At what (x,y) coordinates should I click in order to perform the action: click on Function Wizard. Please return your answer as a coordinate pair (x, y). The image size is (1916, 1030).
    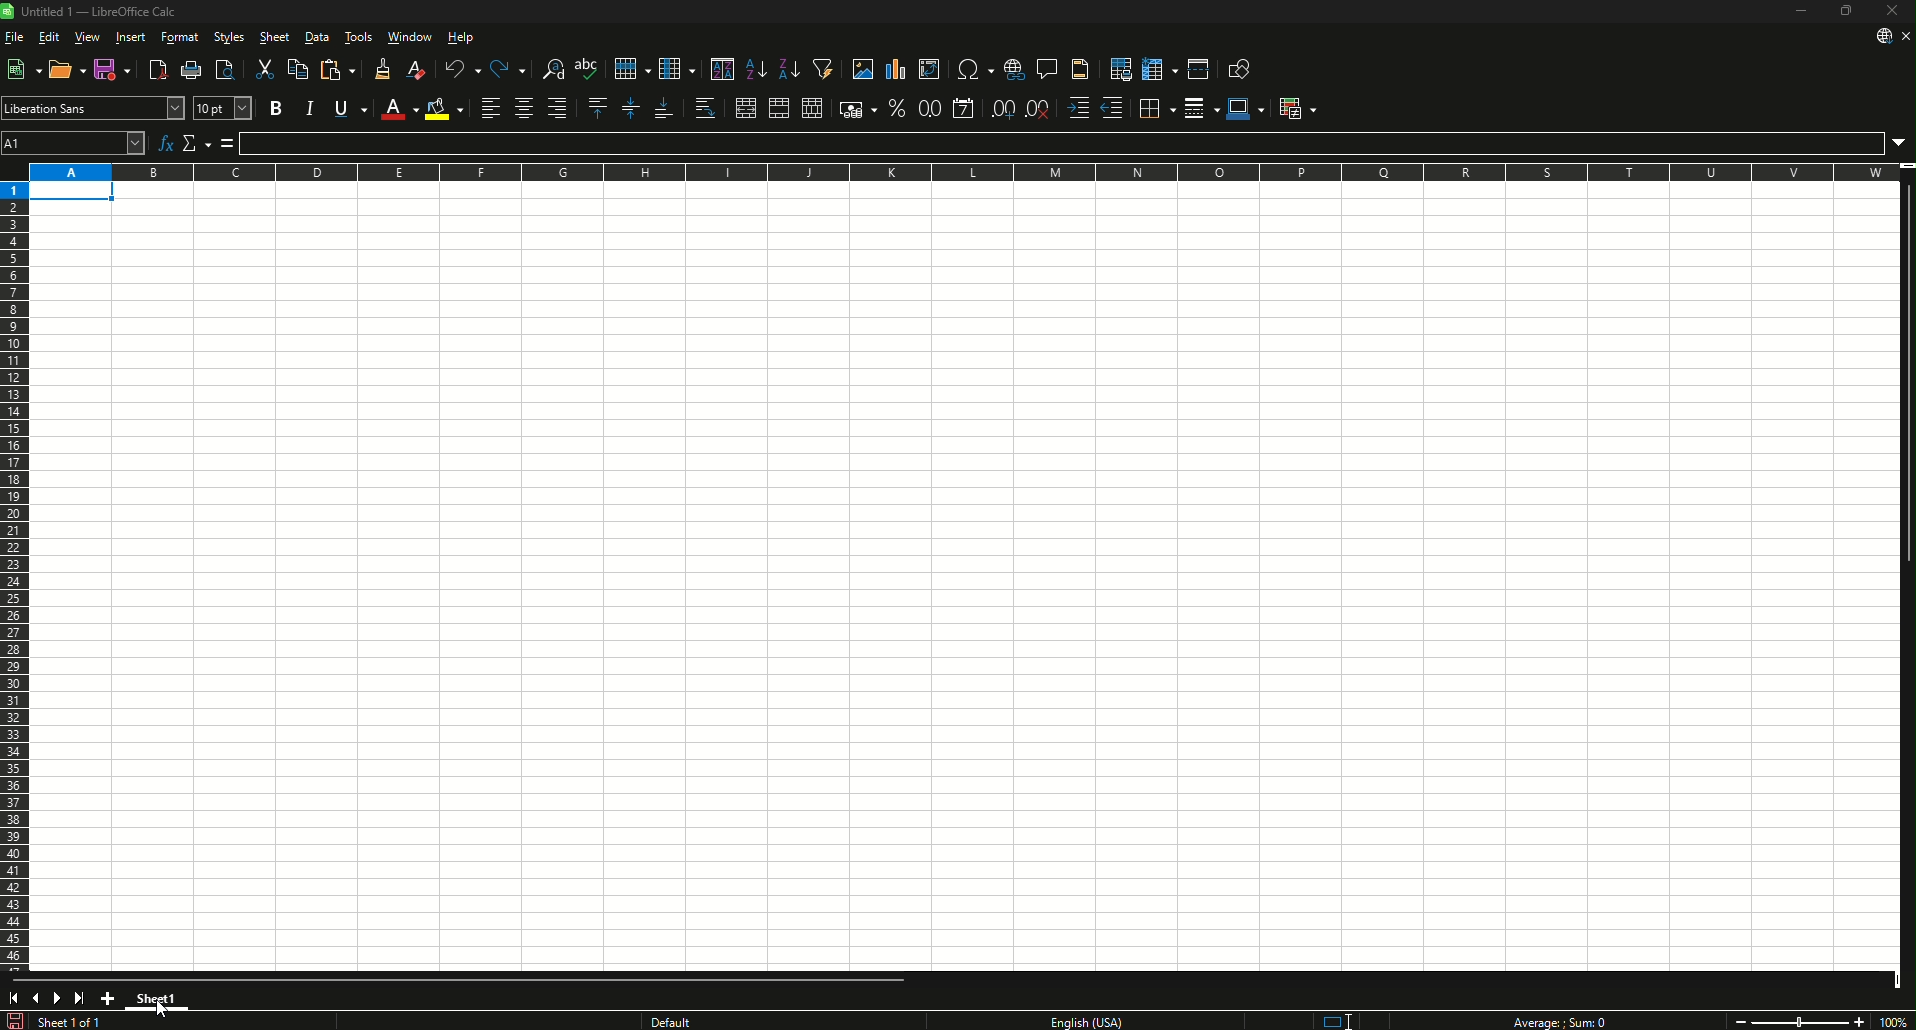
    Looking at the image, I should click on (165, 143).